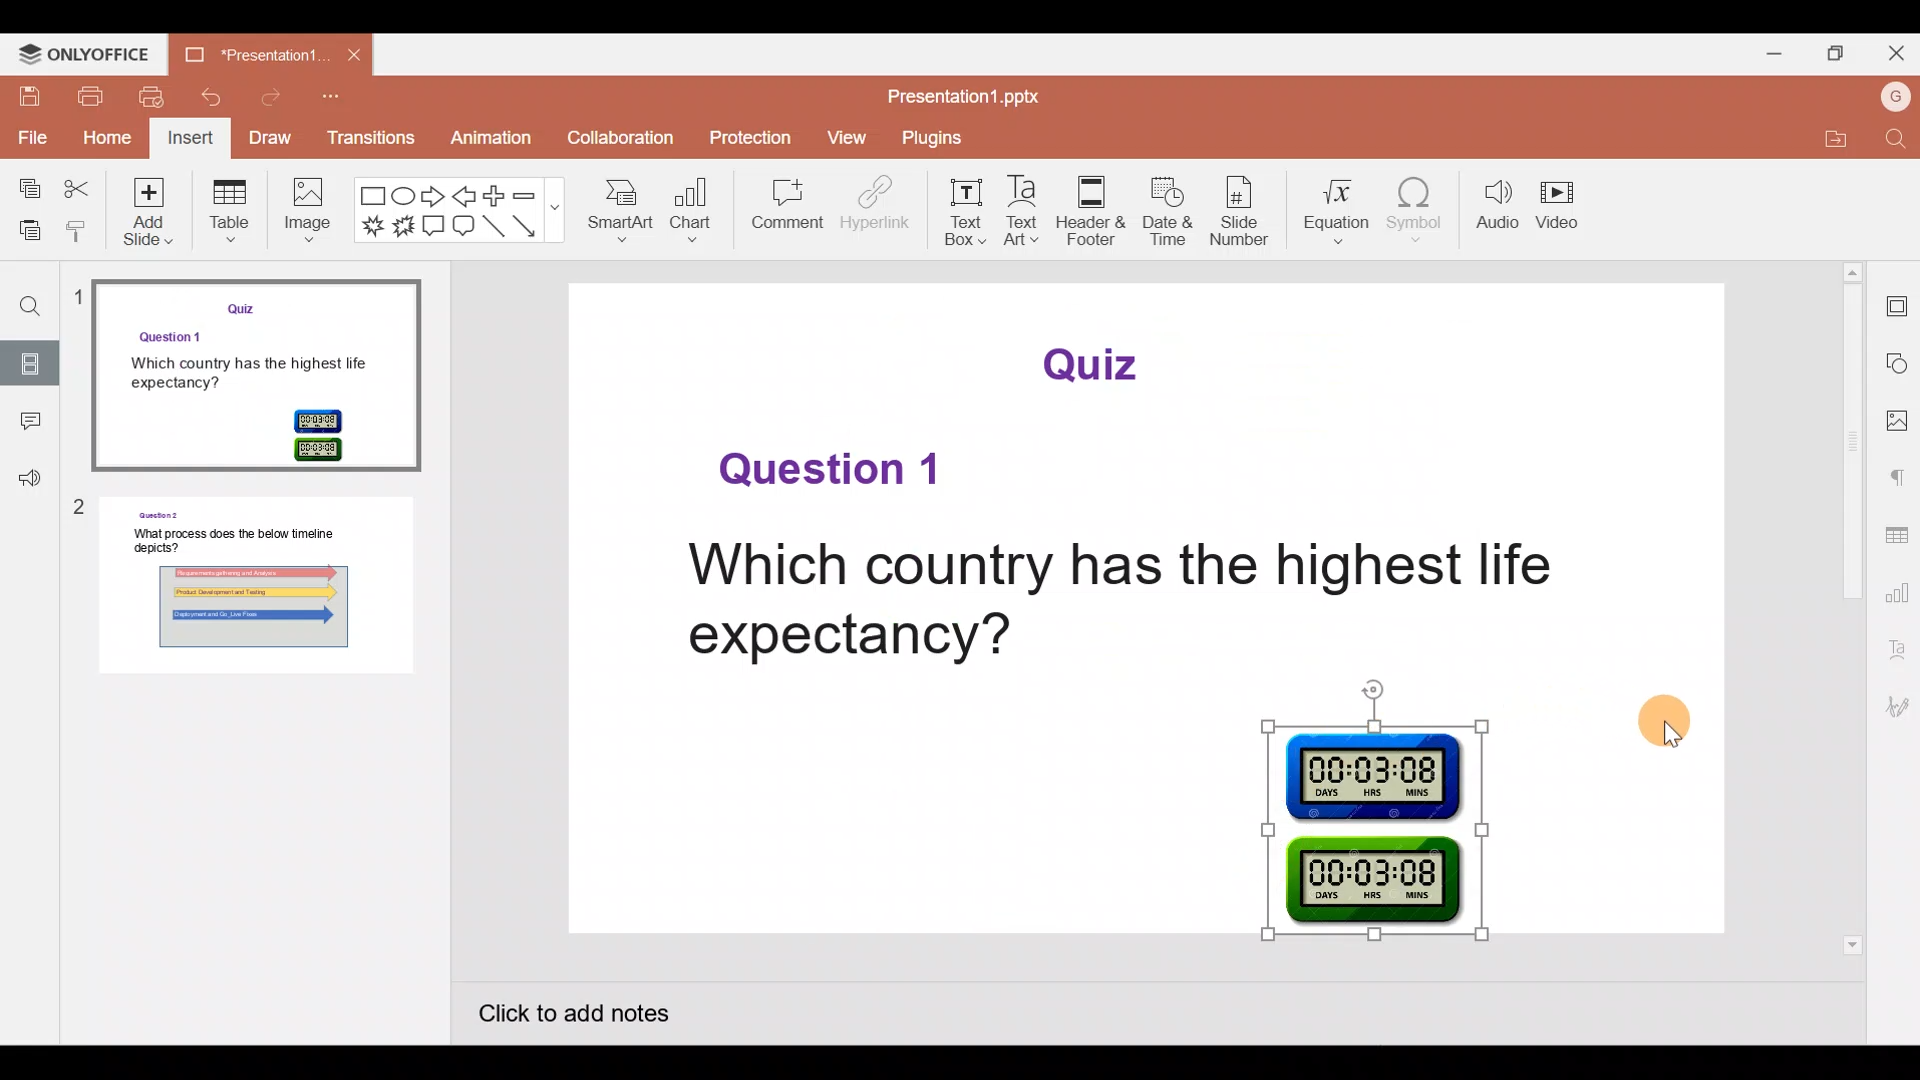 This screenshot has height=1080, width=1920. Describe the element at coordinates (275, 137) in the screenshot. I see `Draw` at that location.